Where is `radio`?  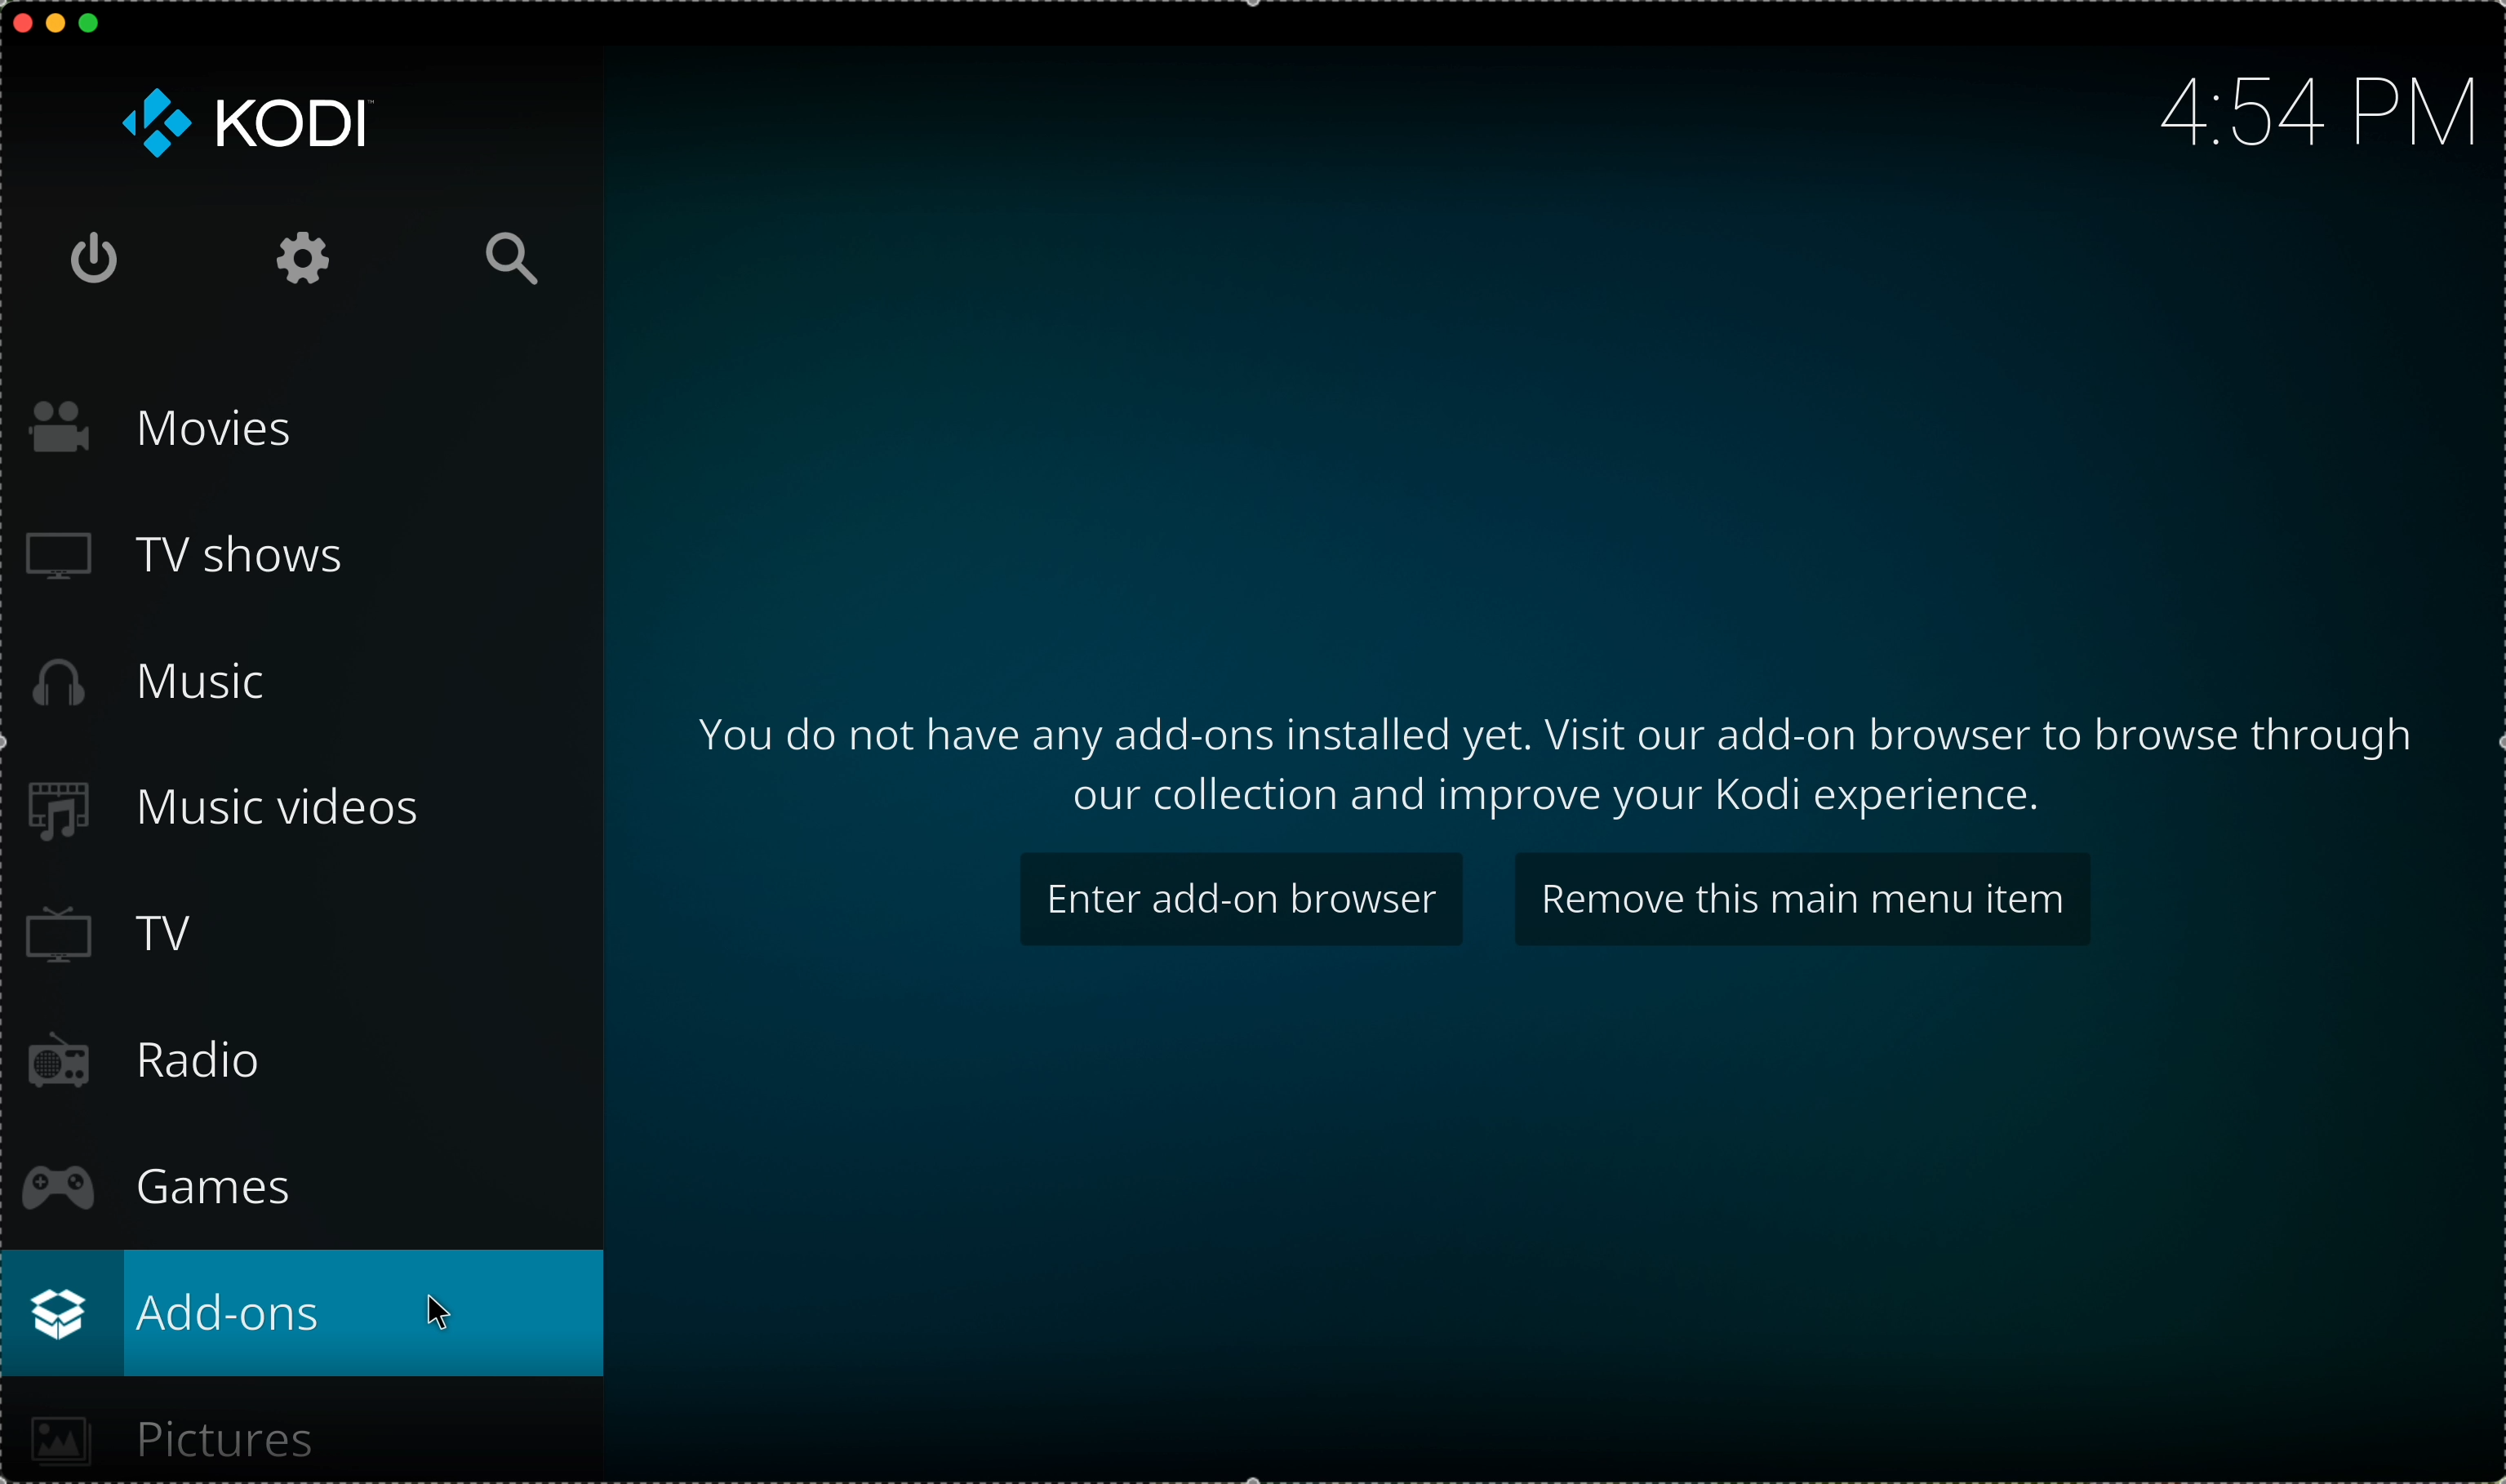 radio is located at coordinates (144, 1069).